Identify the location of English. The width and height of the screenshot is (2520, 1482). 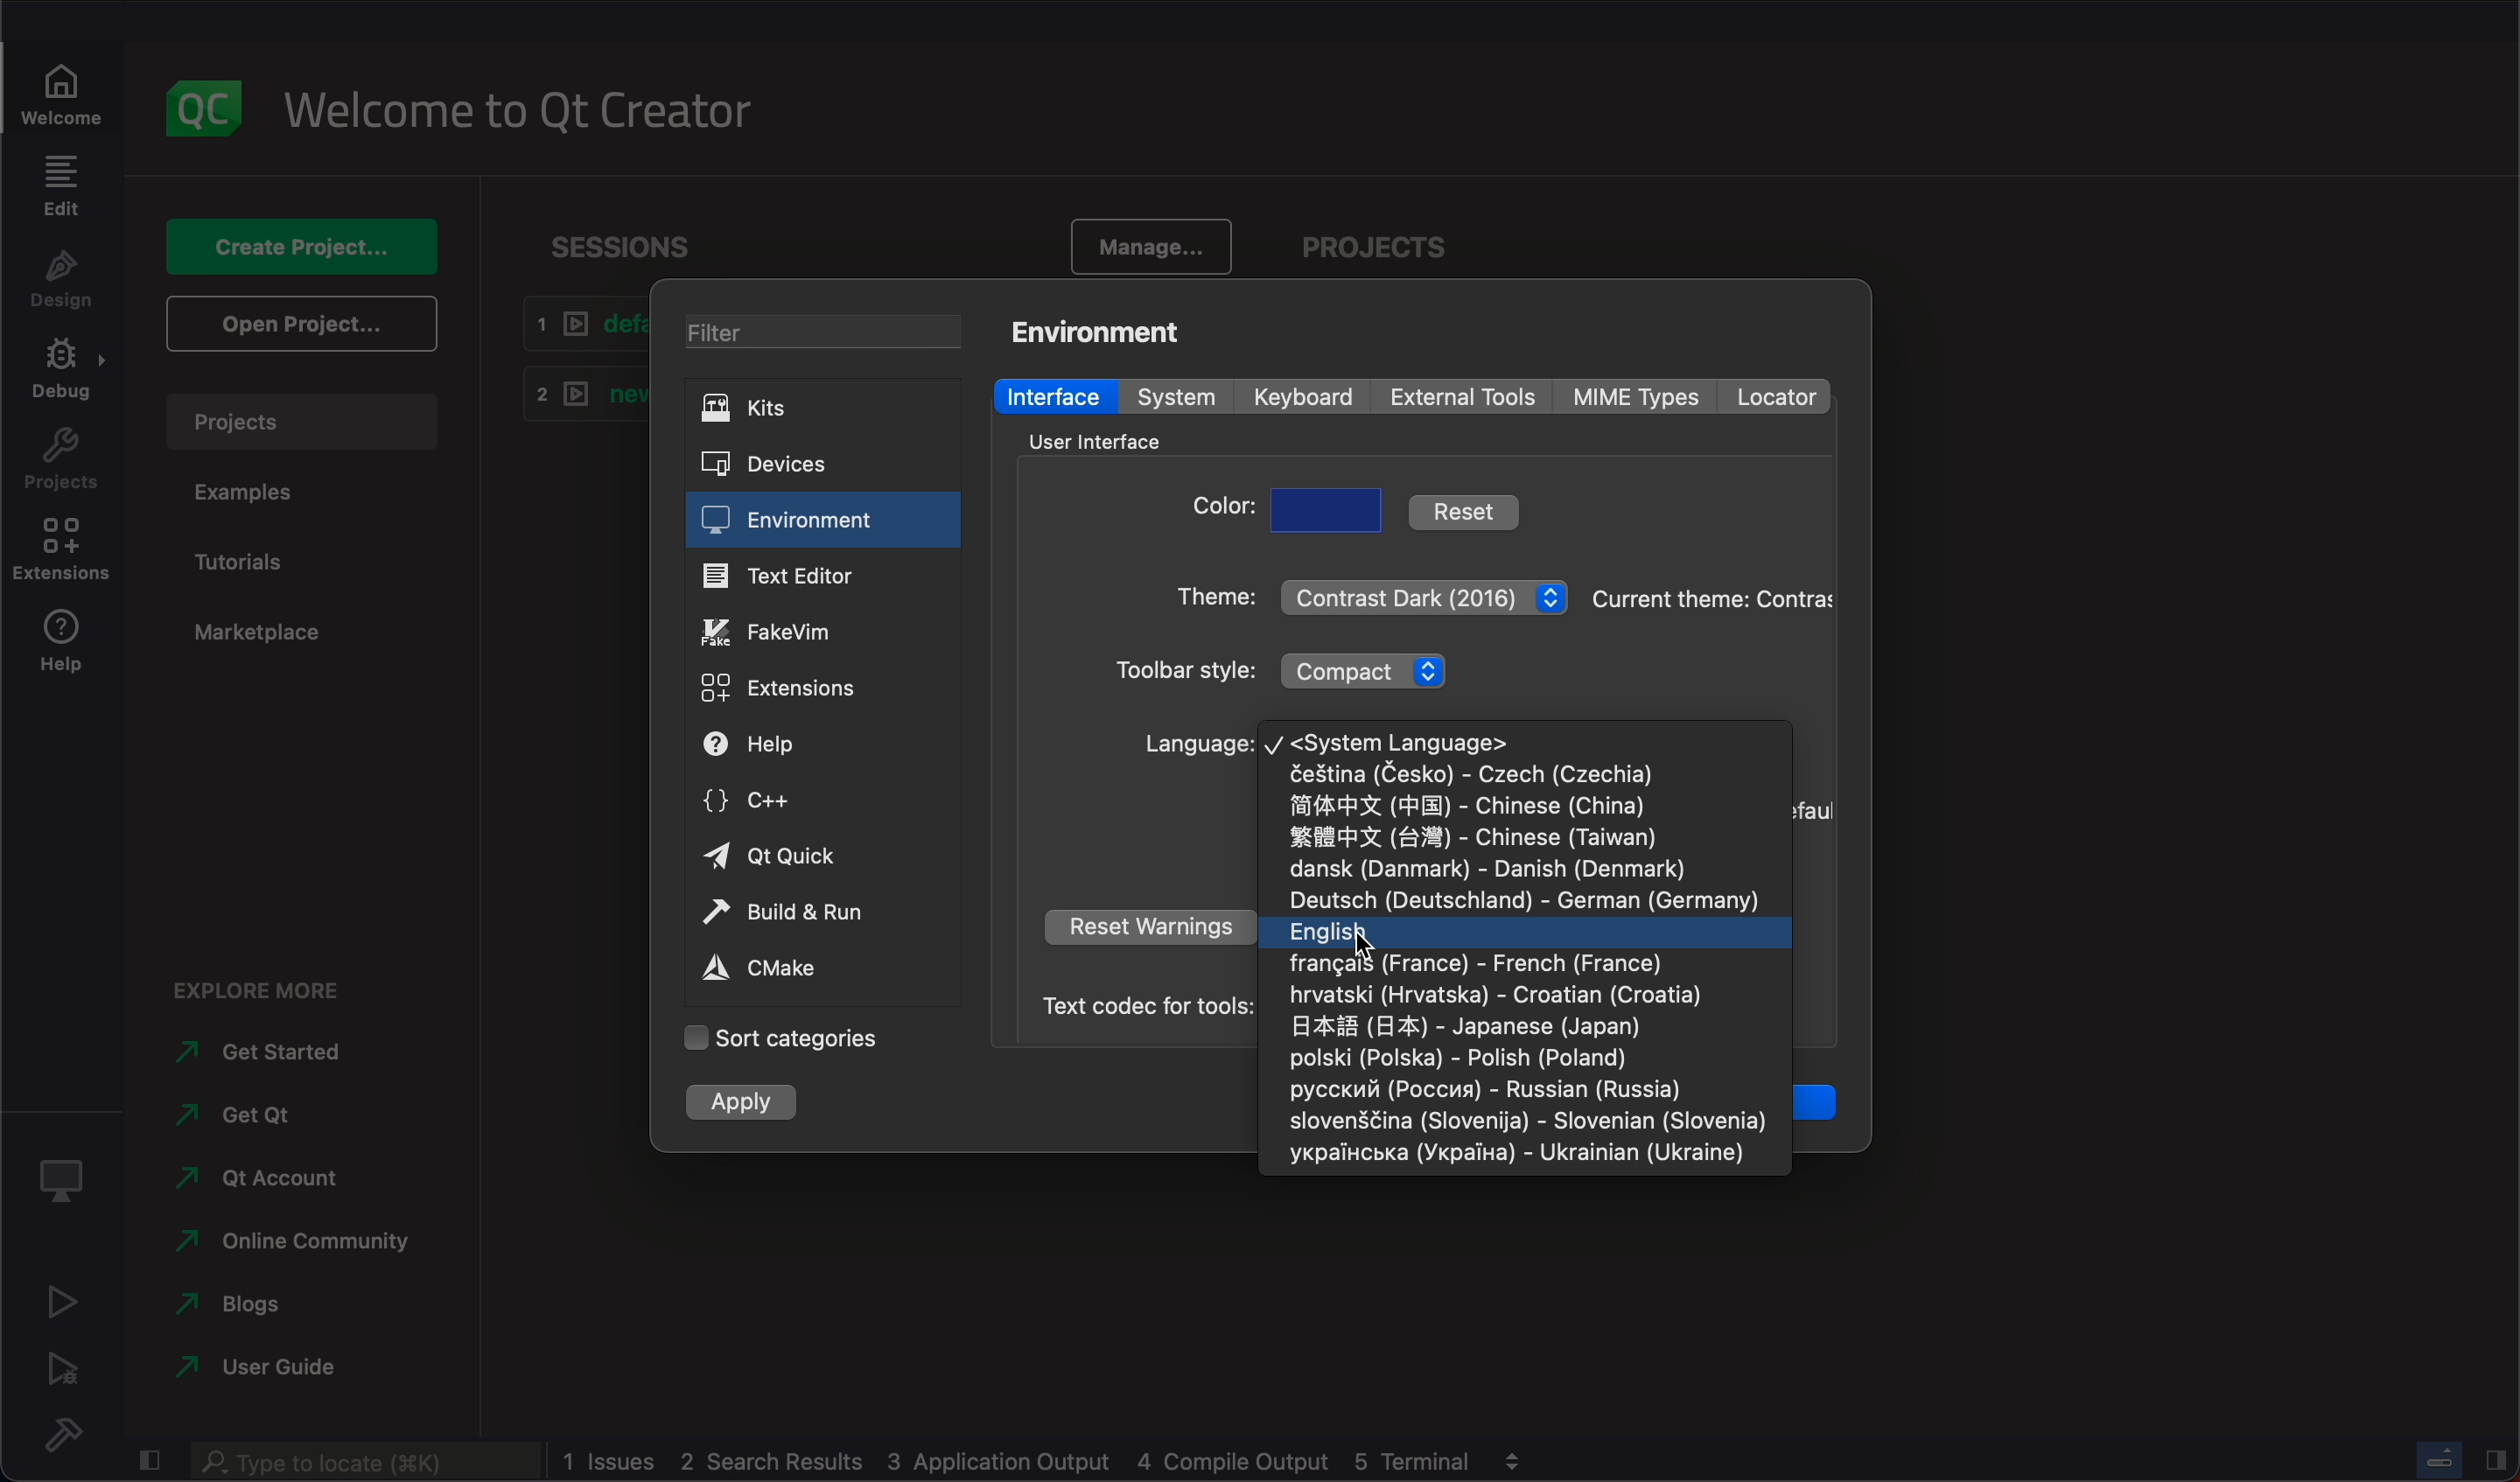
(1527, 935).